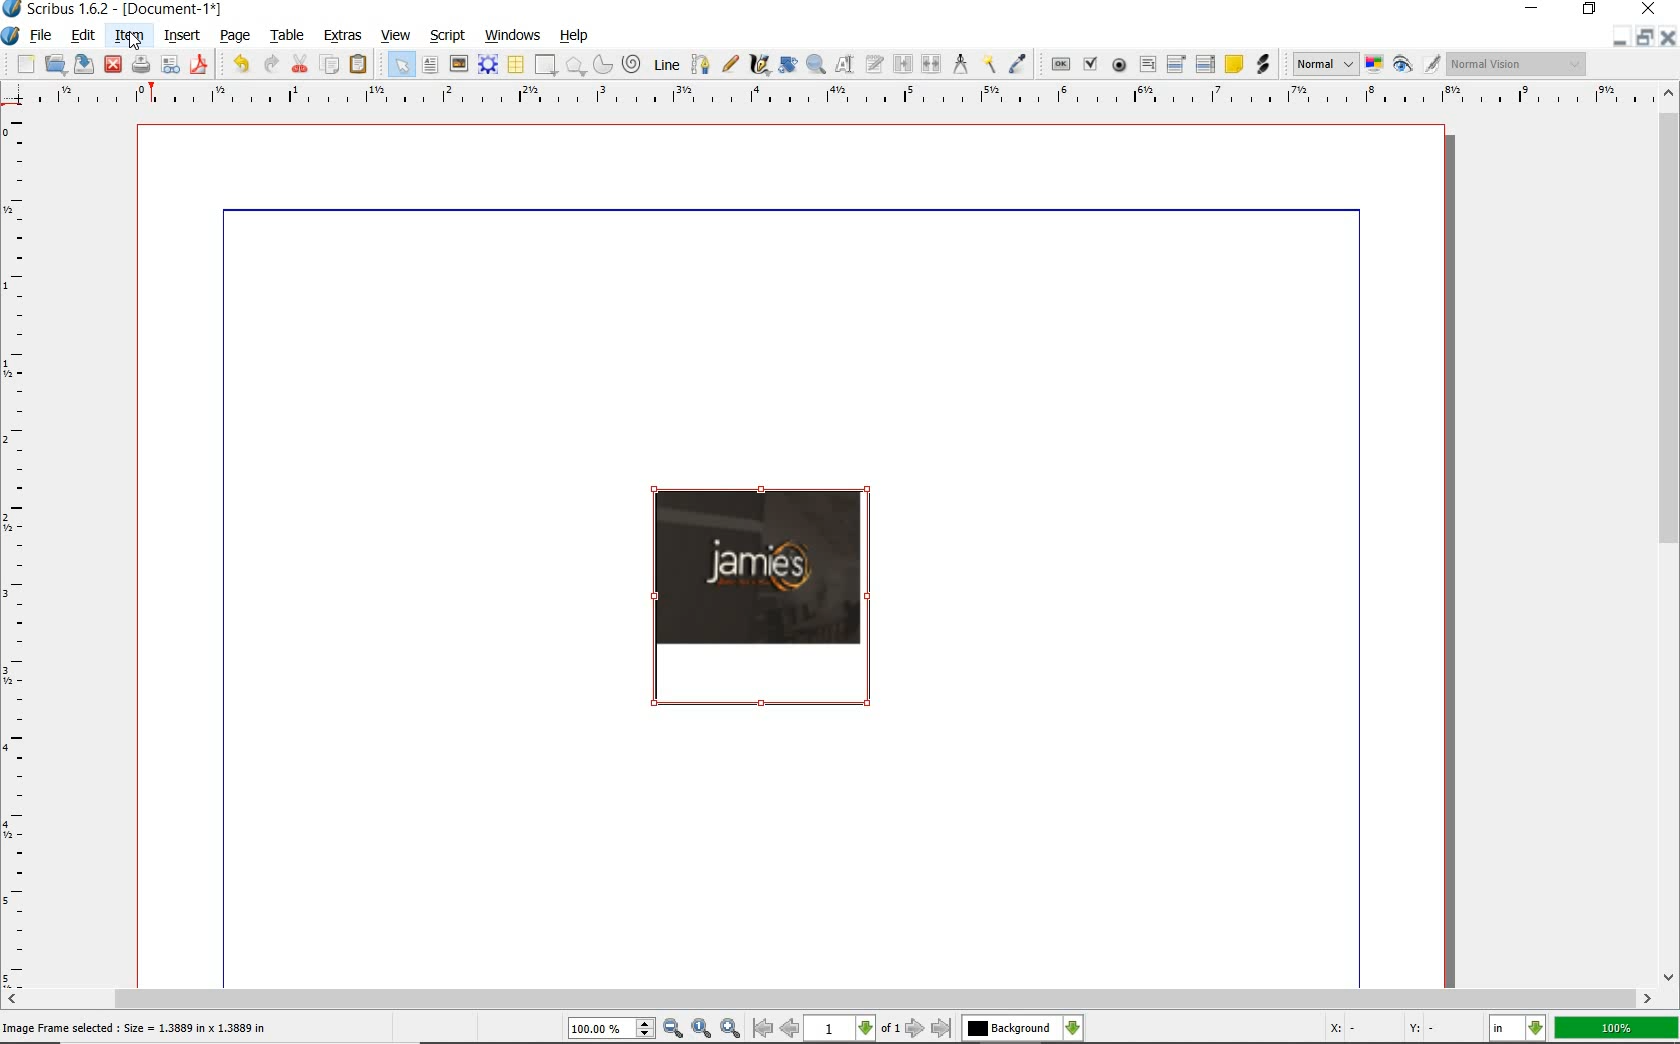 This screenshot has height=1044, width=1680. Describe the element at coordinates (517, 66) in the screenshot. I see `table` at that location.